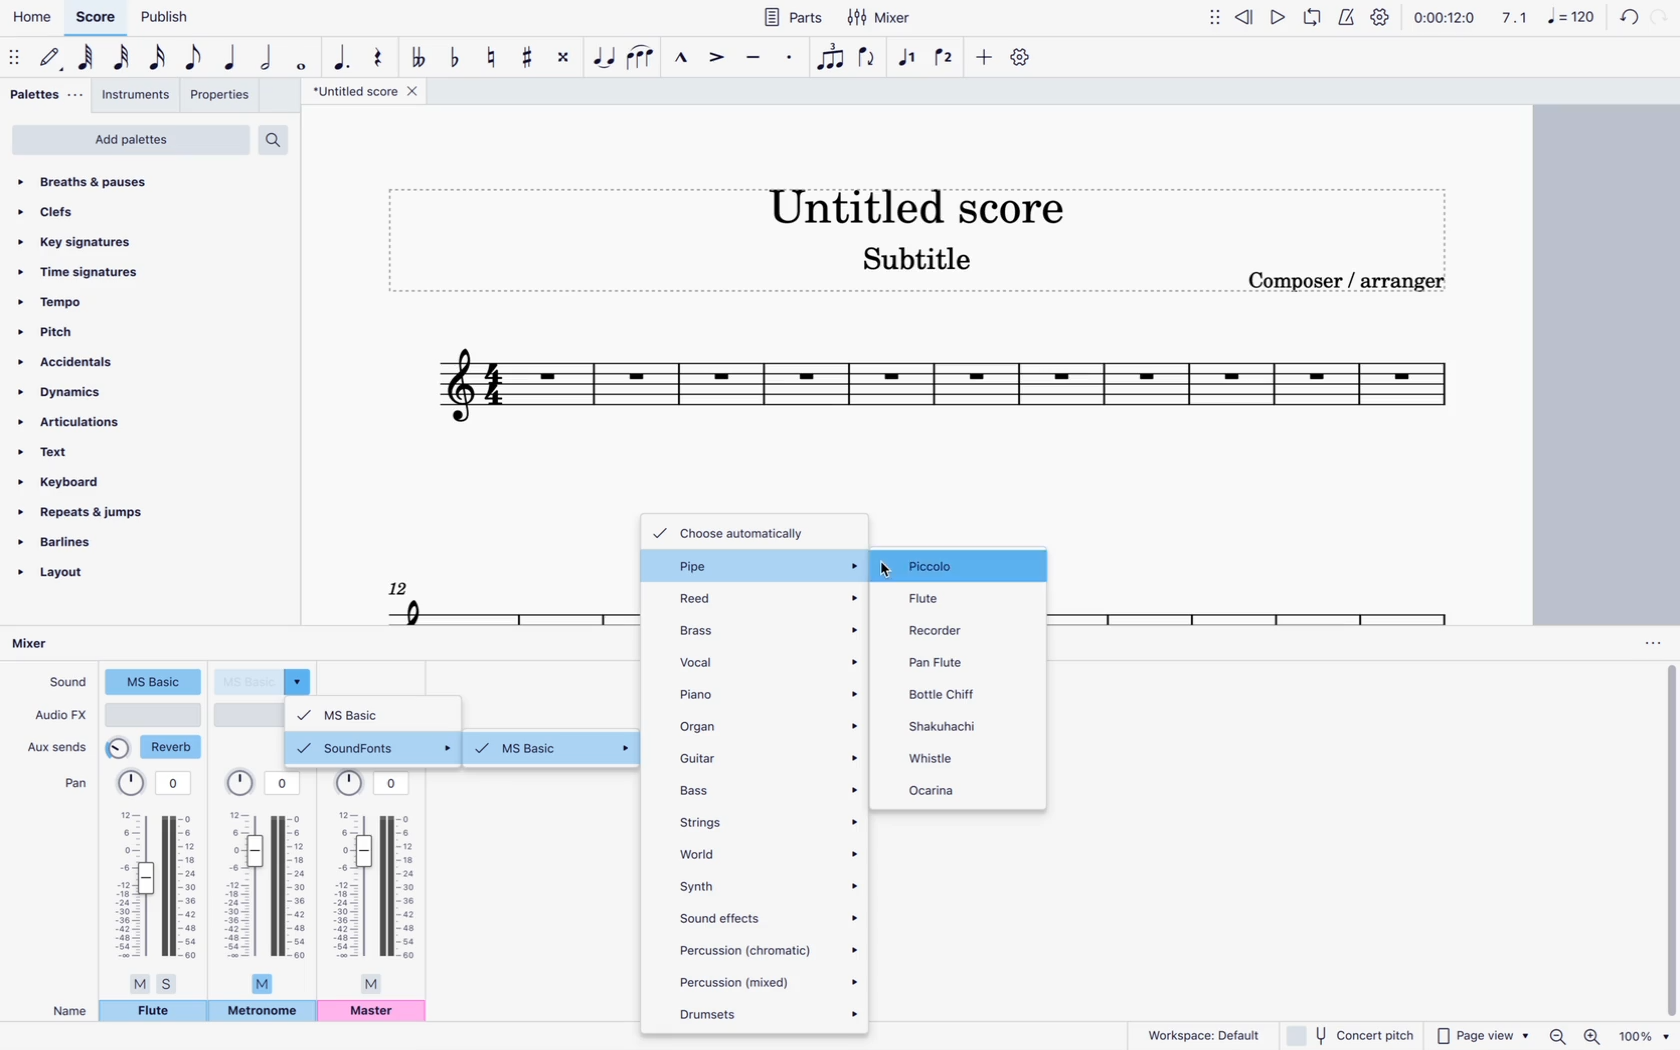 Image resolution: width=1680 pixels, height=1050 pixels. What do you see at coordinates (1254, 592) in the screenshot?
I see `score` at bounding box center [1254, 592].